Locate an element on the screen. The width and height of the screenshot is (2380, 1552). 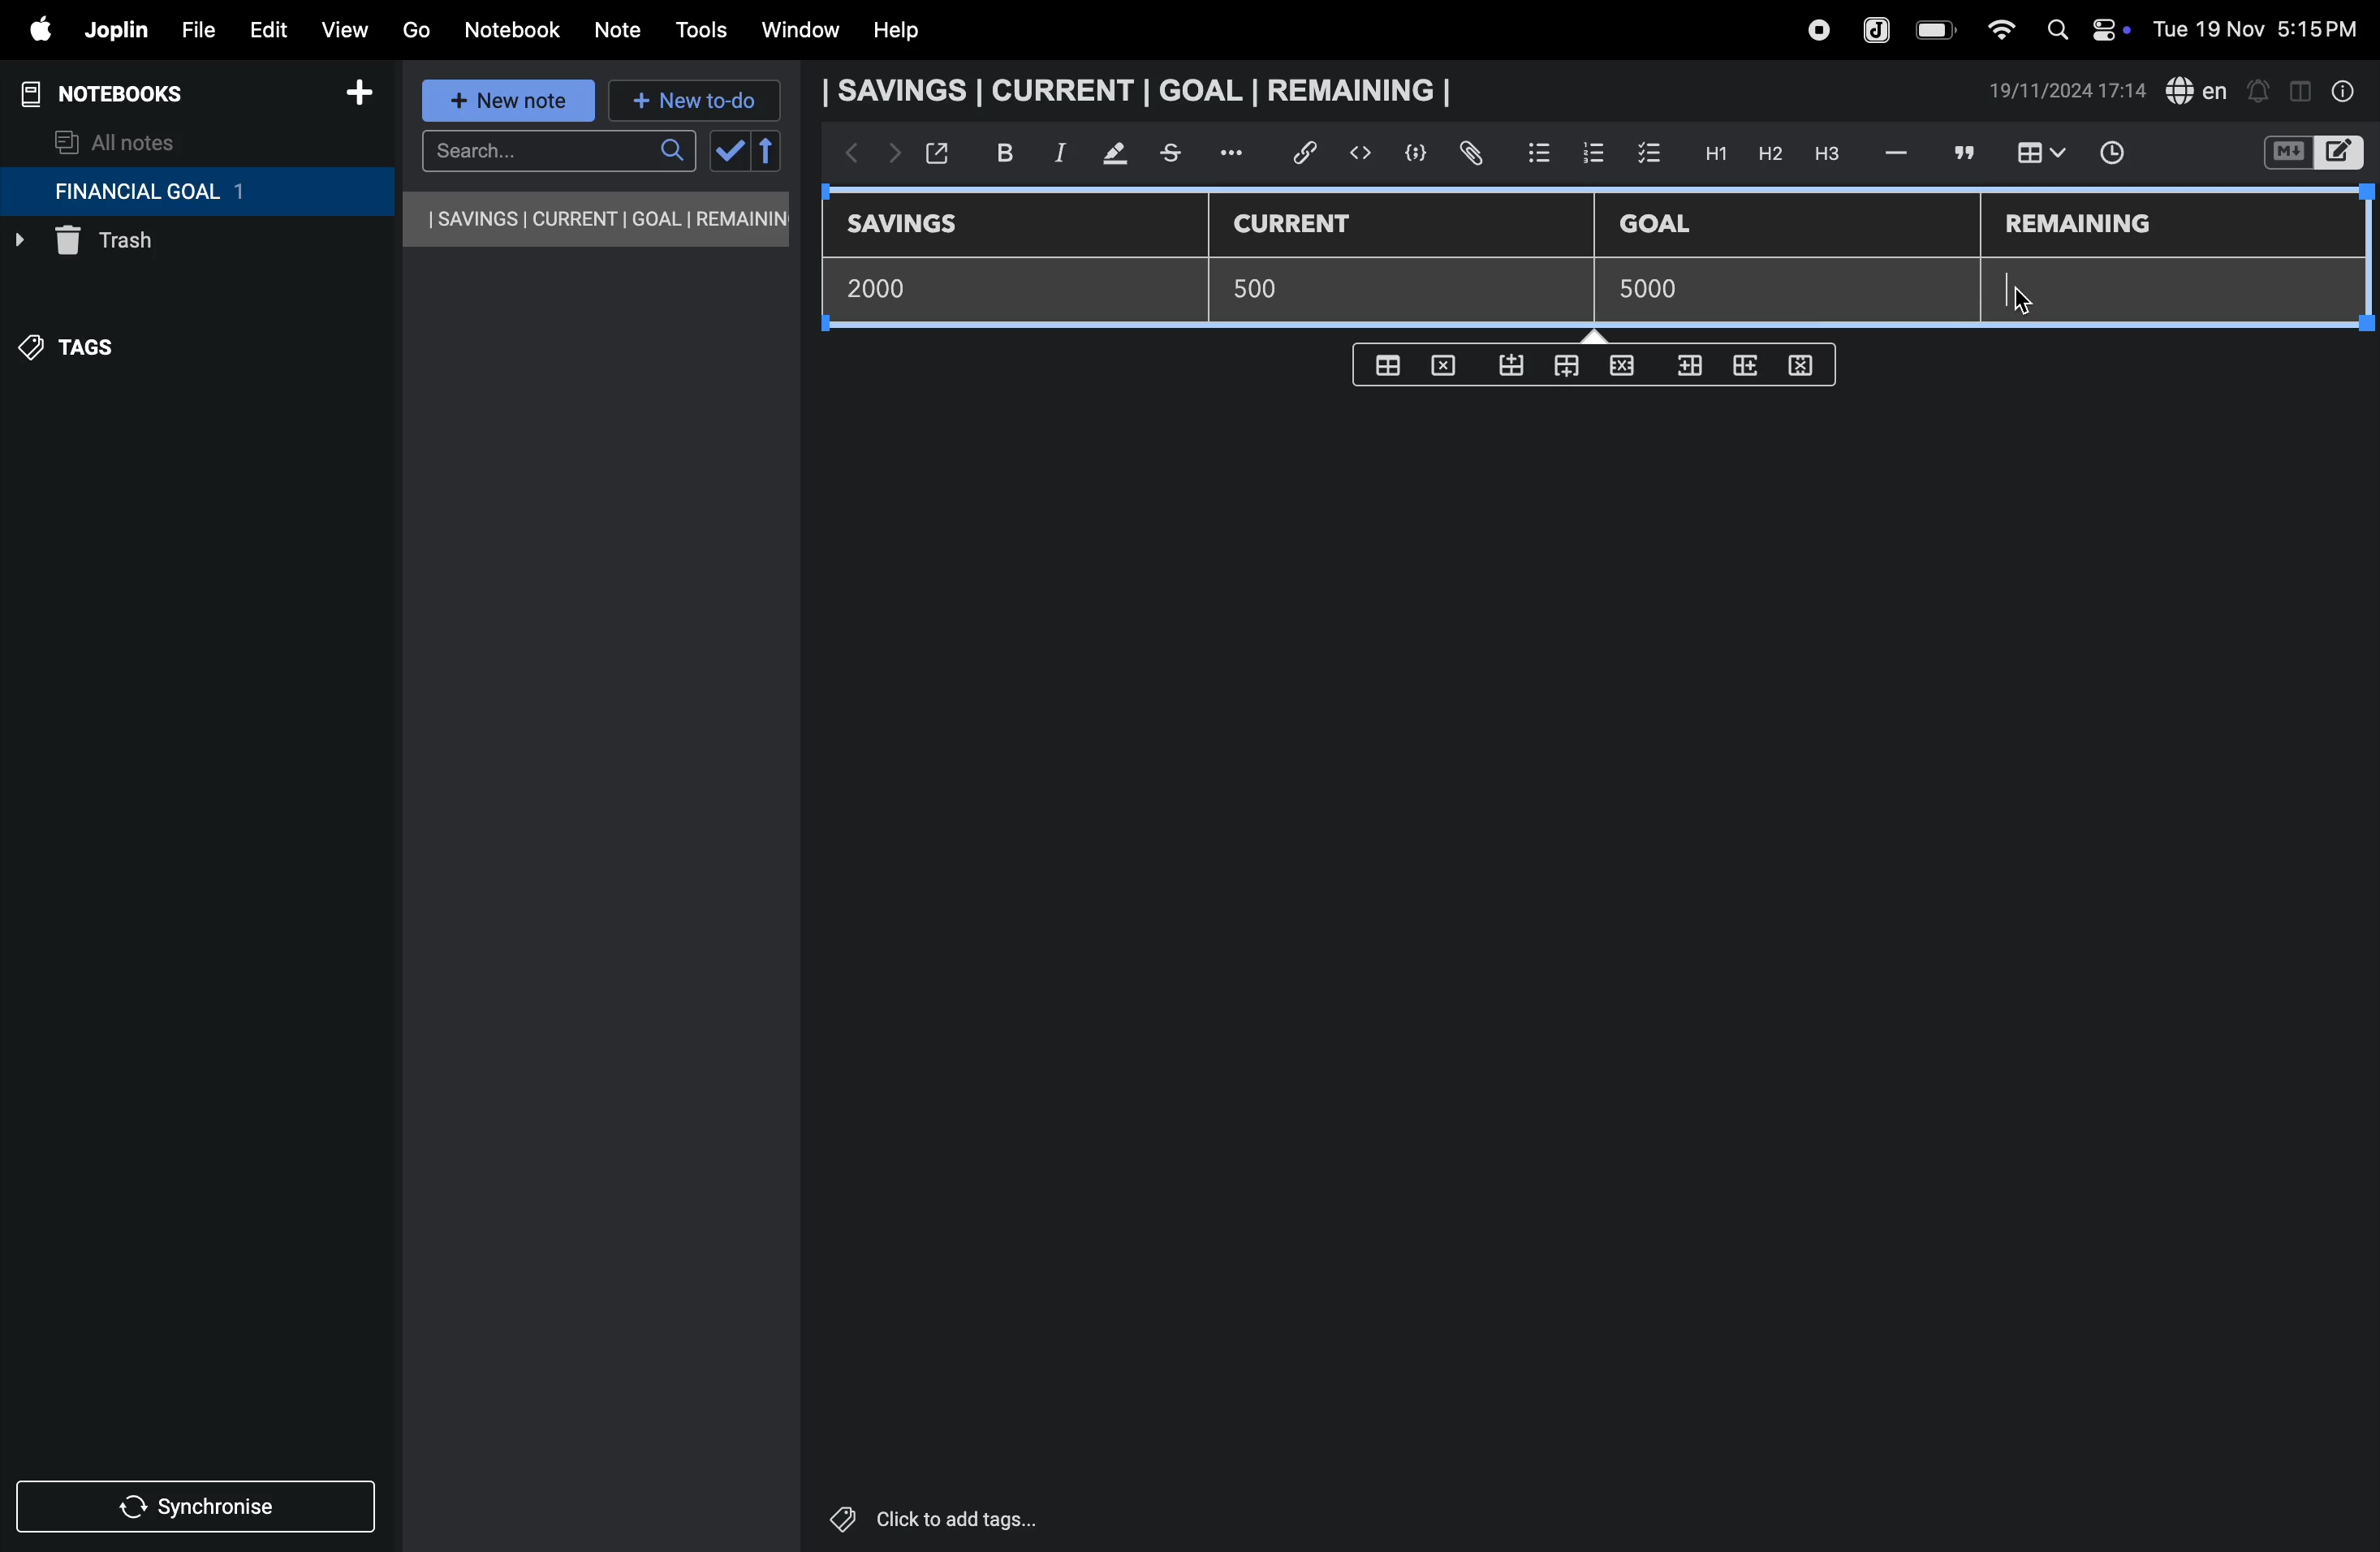
mark is located at coordinates (1106, 155).